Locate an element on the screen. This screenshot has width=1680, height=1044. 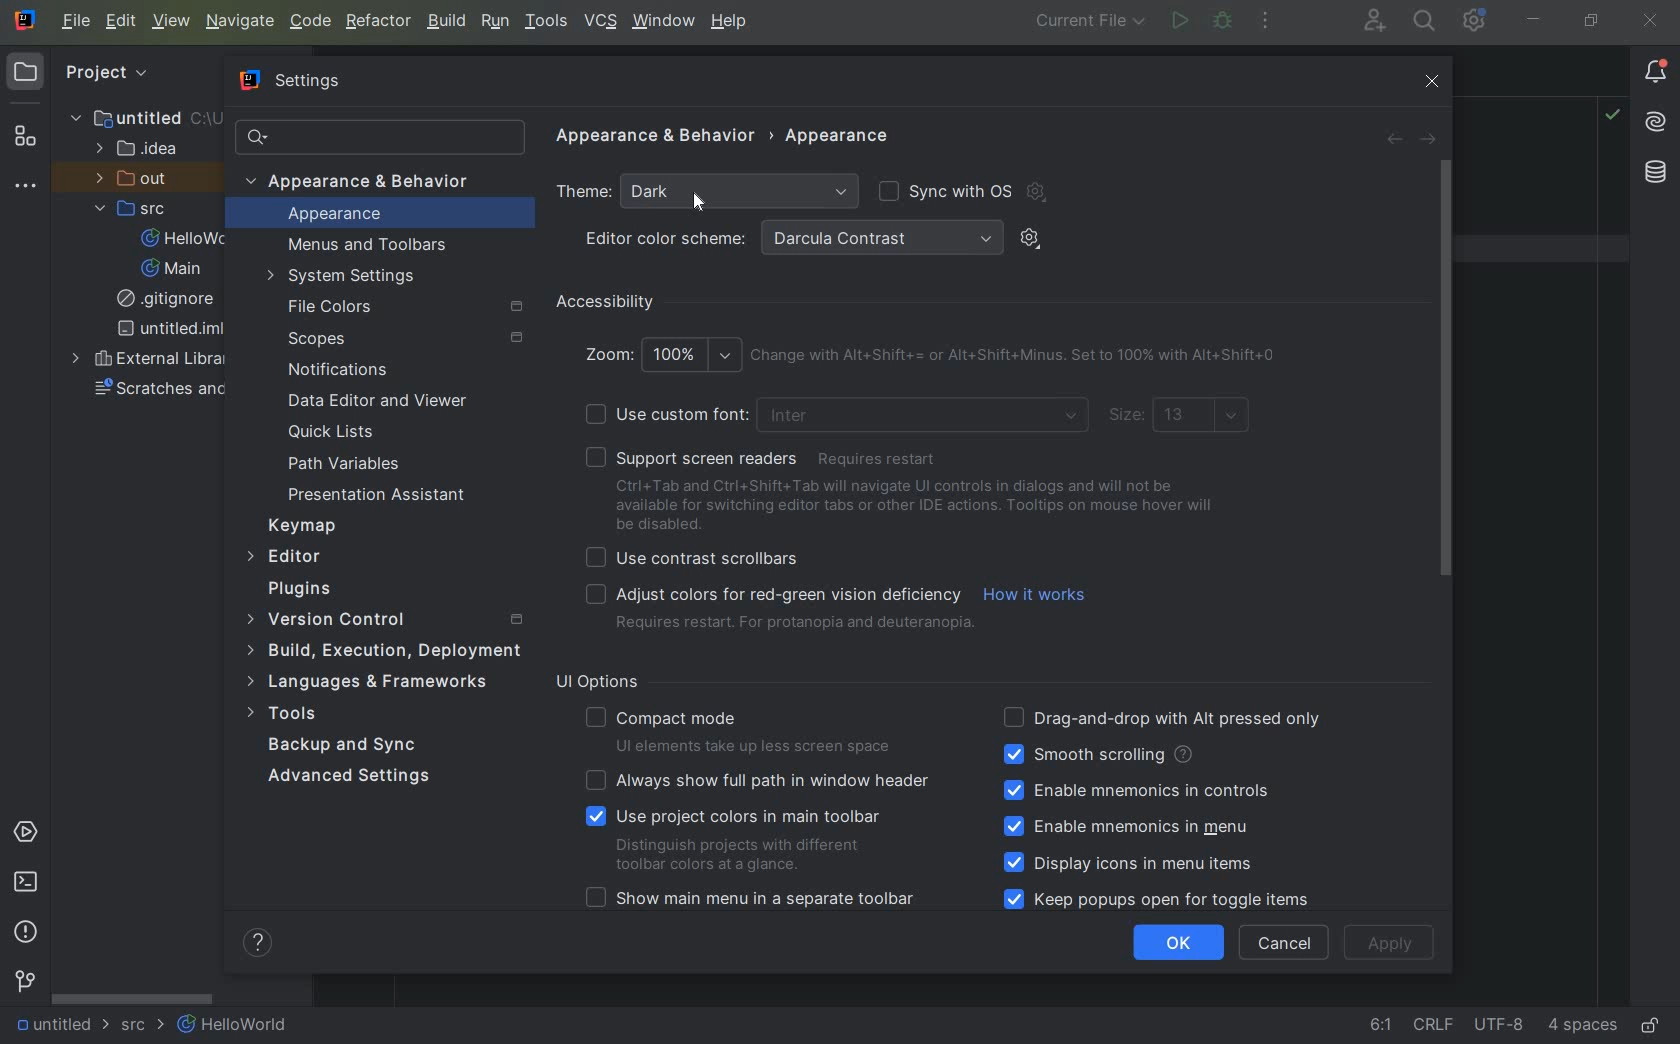
drag-and-drop with ALT pressed only is located at coordinates (1163, 716).